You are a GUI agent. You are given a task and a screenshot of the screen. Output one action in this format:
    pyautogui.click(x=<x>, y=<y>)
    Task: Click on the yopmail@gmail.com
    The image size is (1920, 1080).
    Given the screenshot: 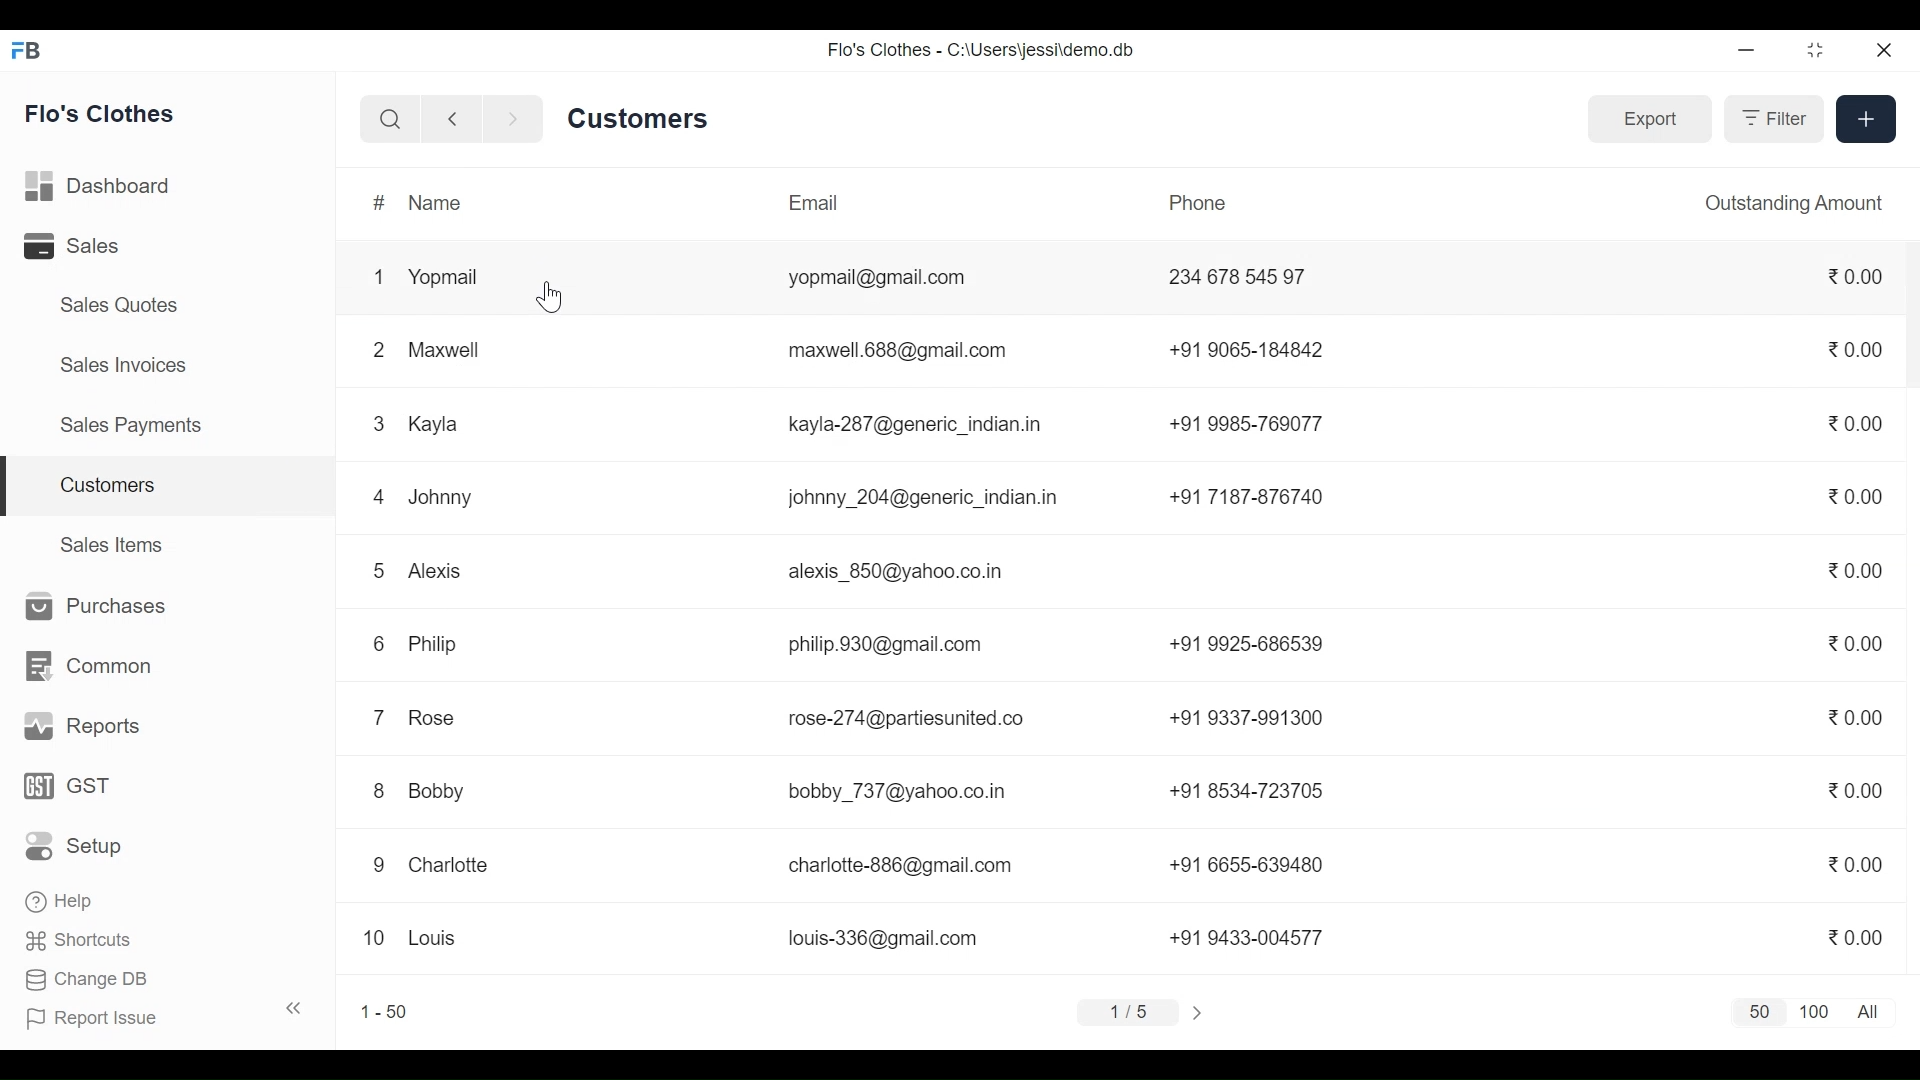 What is the action you would take?
    pyautogui.click(x=878, y=278)
    